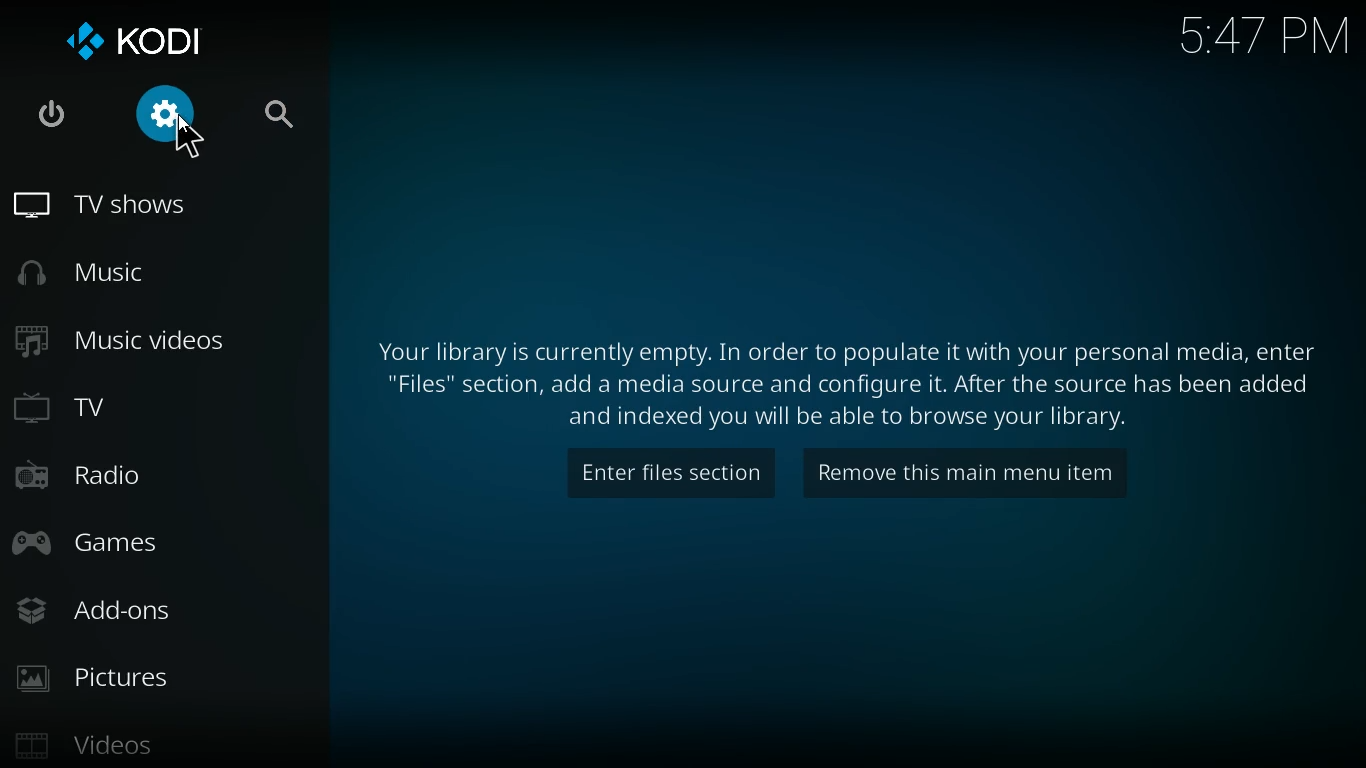  What do you see at coordinates (665, 472) in the screenshot?
I see `enter files` at bounding box center [665, 472].